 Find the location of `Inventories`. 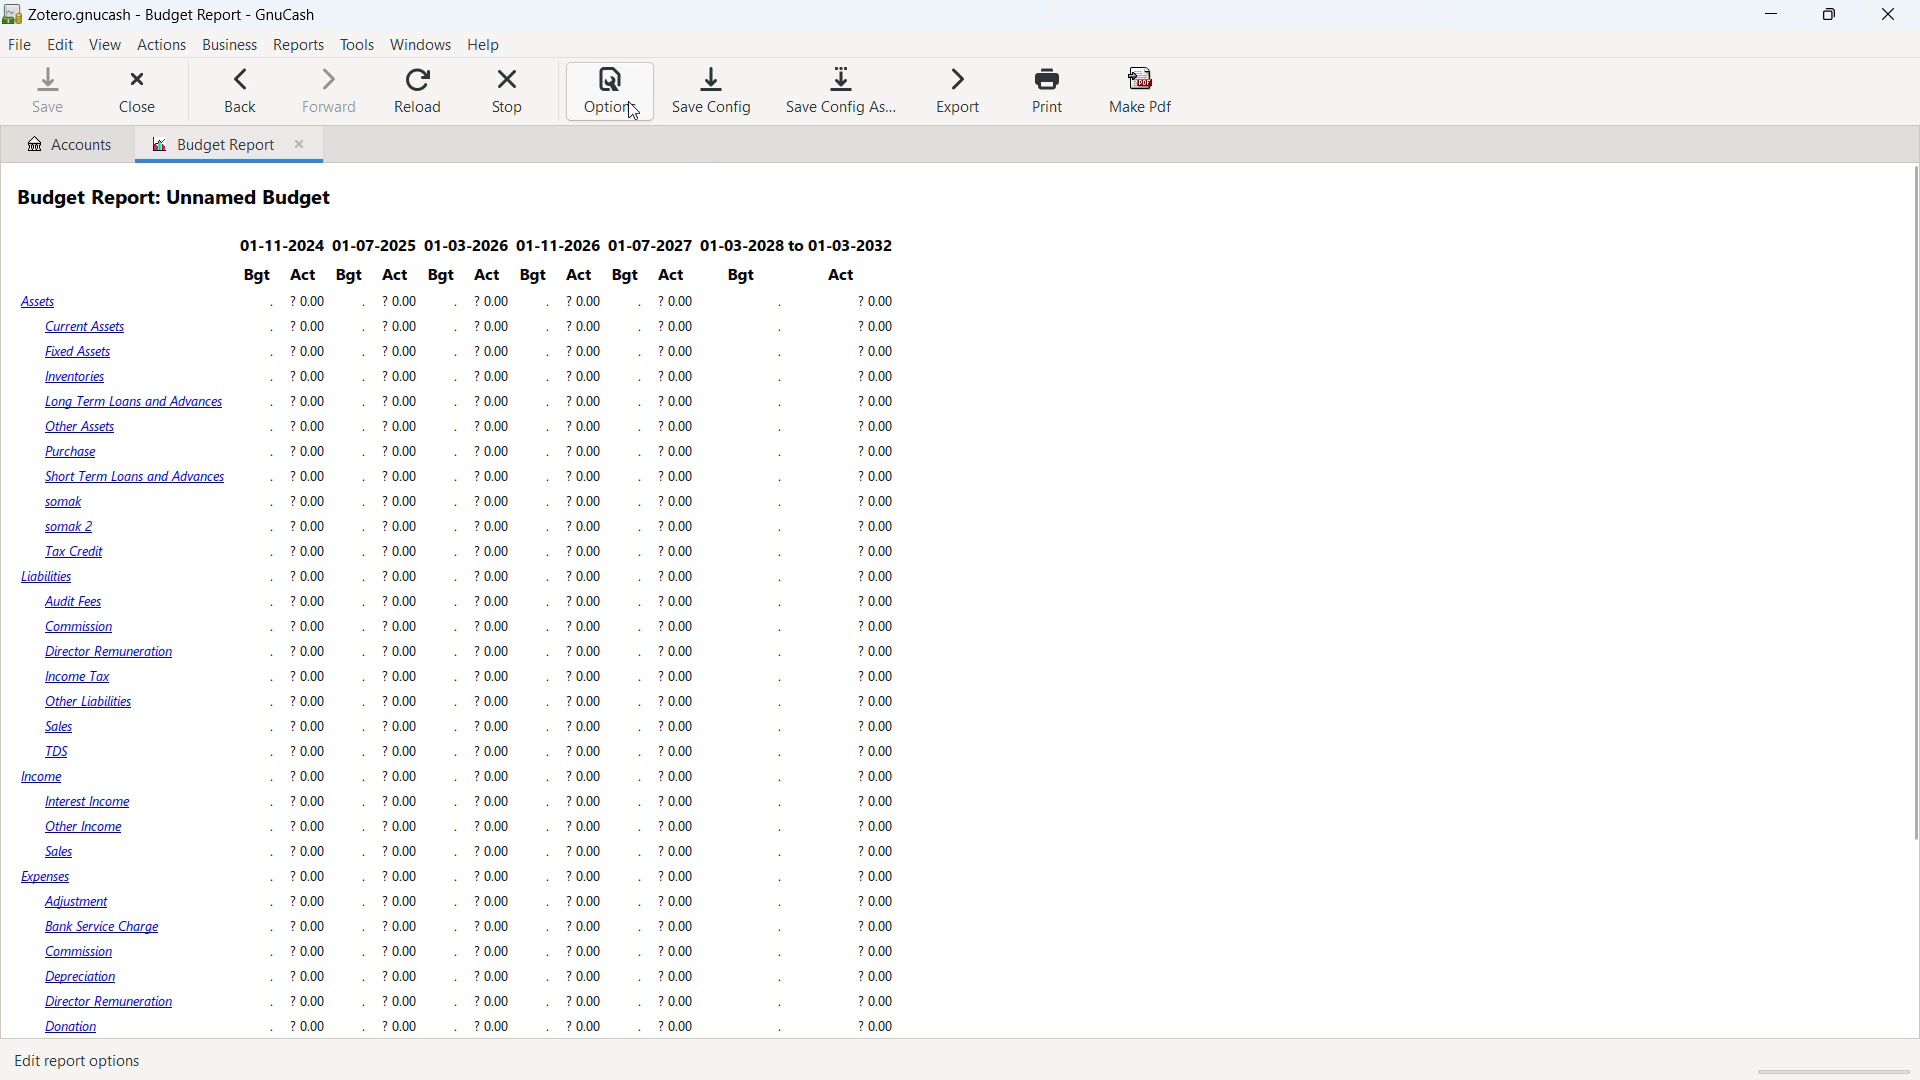

Inventories is located at coordinates (80, 379).